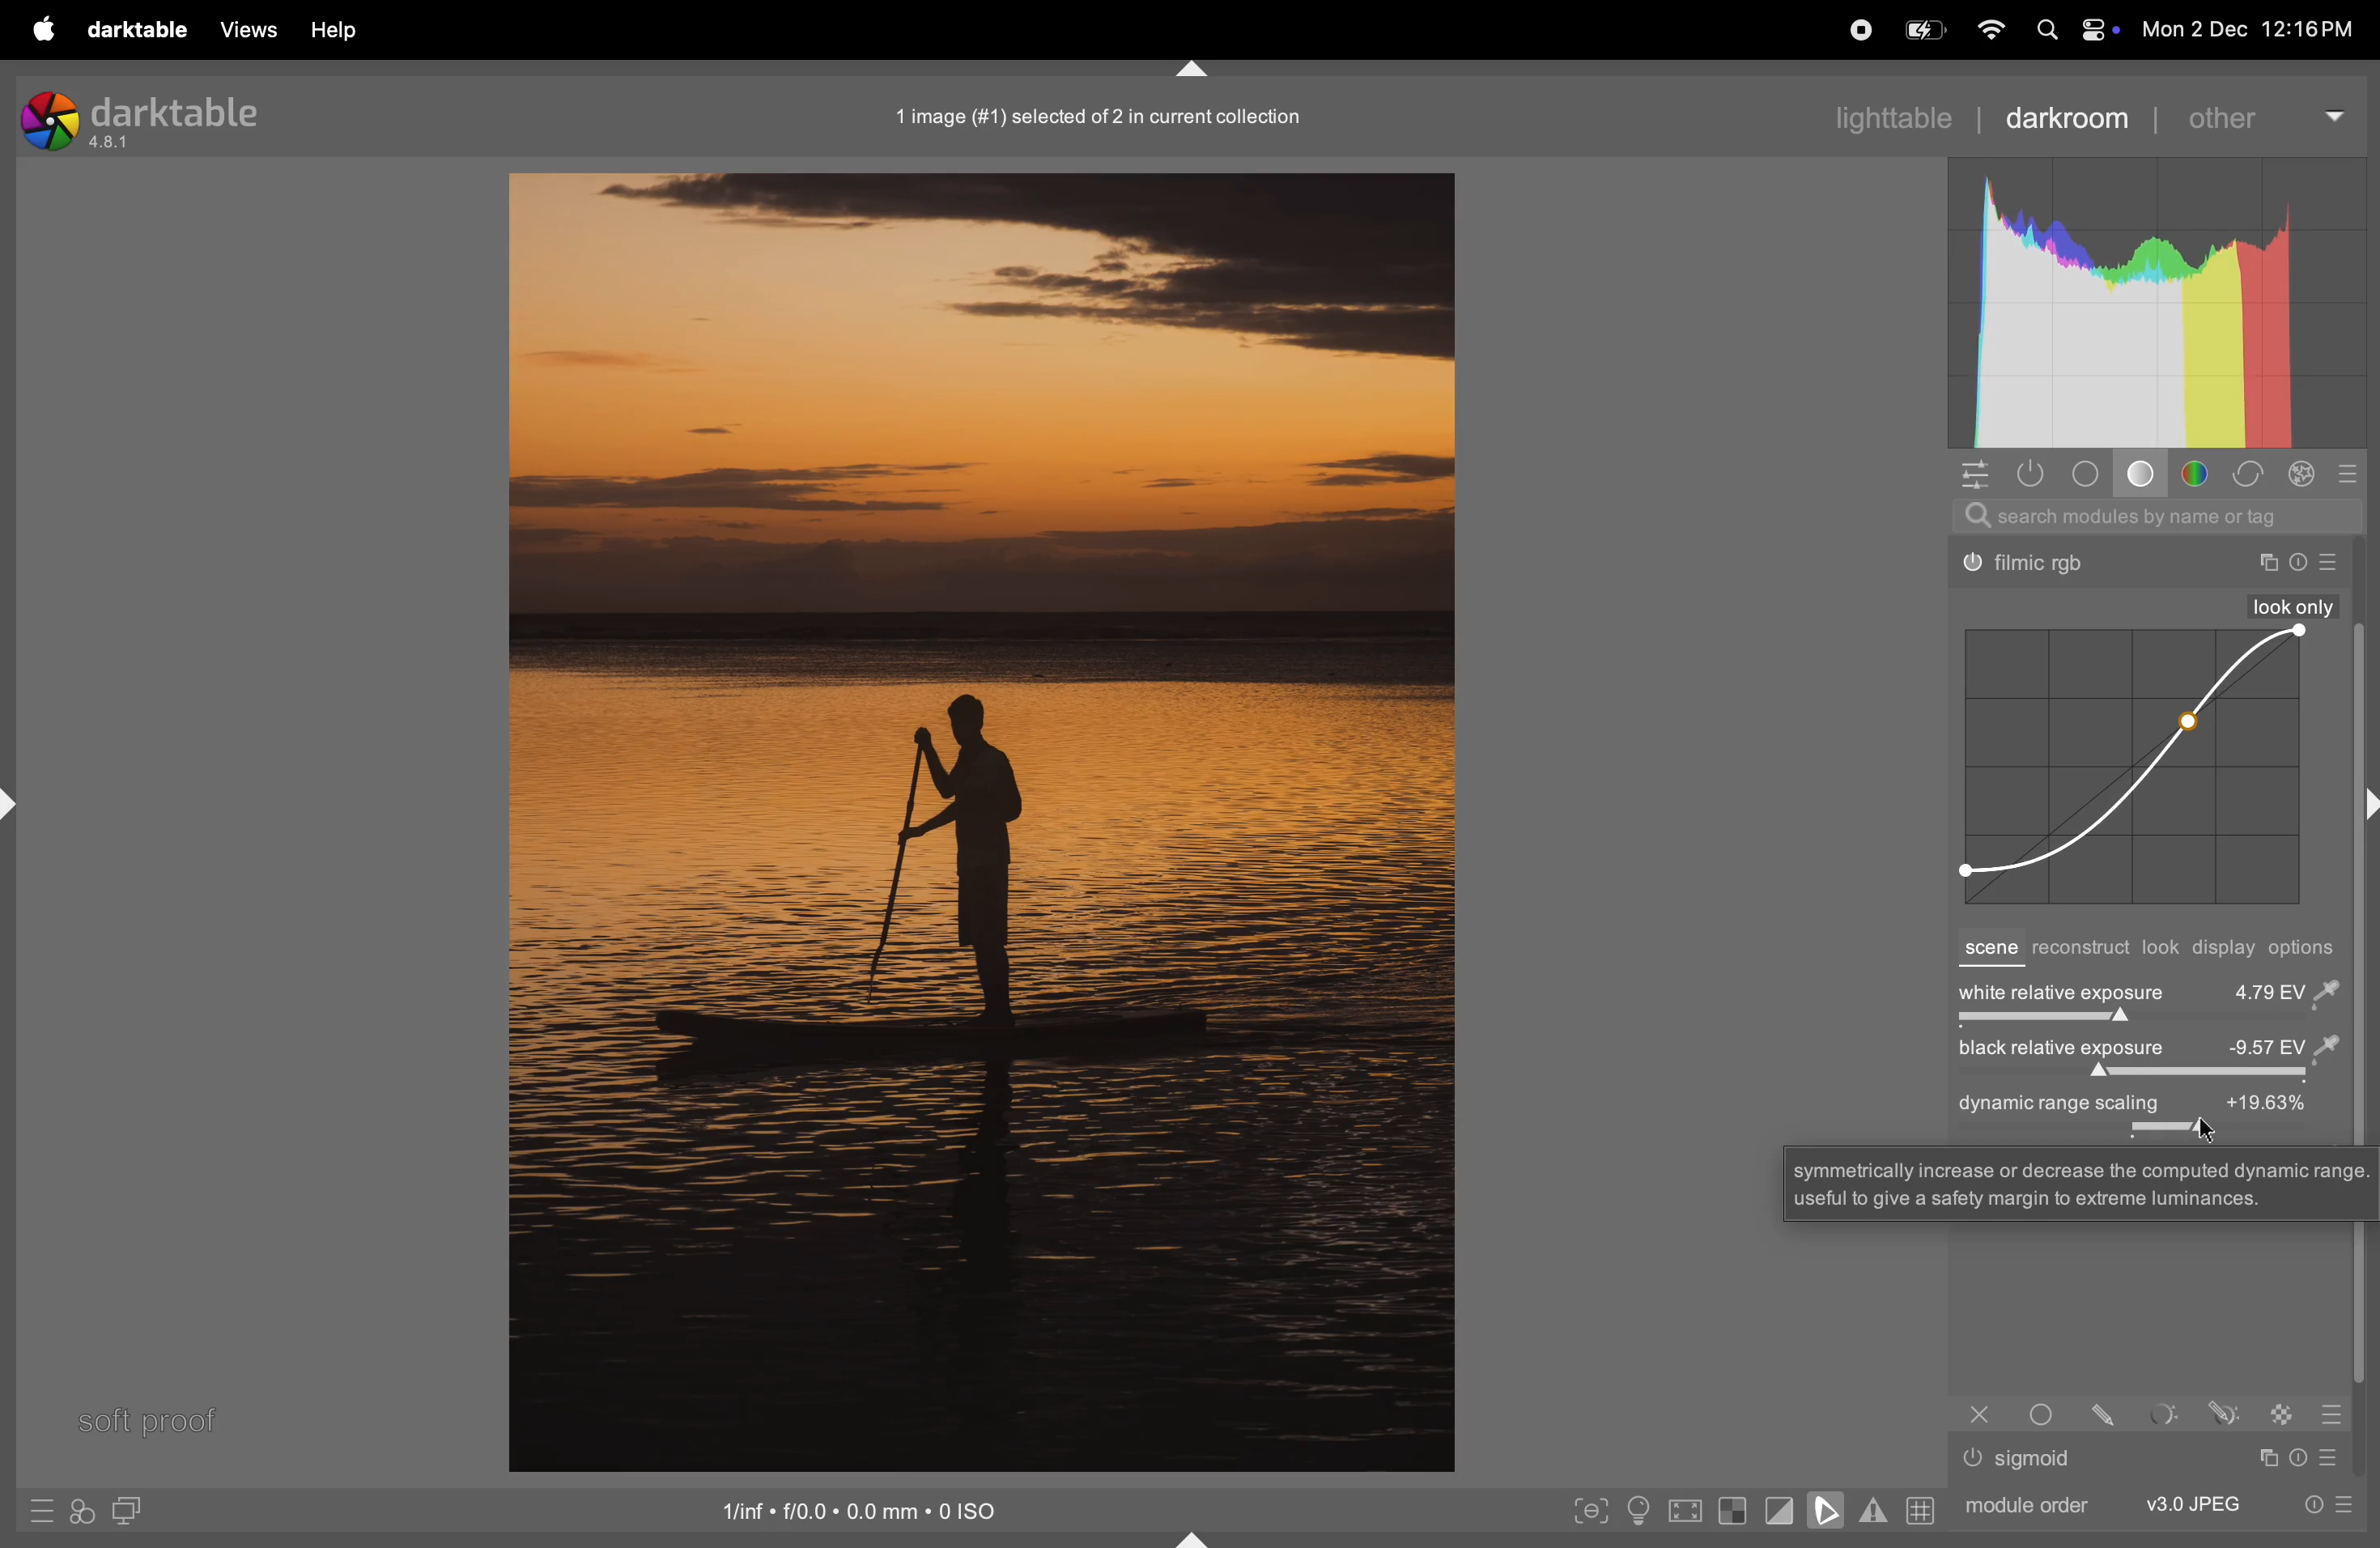 This screenshot has height=1548, width=2380. Describe the element at coordinates (41, 1510) in the screenshot. I see `quick acess to presets` at that location.